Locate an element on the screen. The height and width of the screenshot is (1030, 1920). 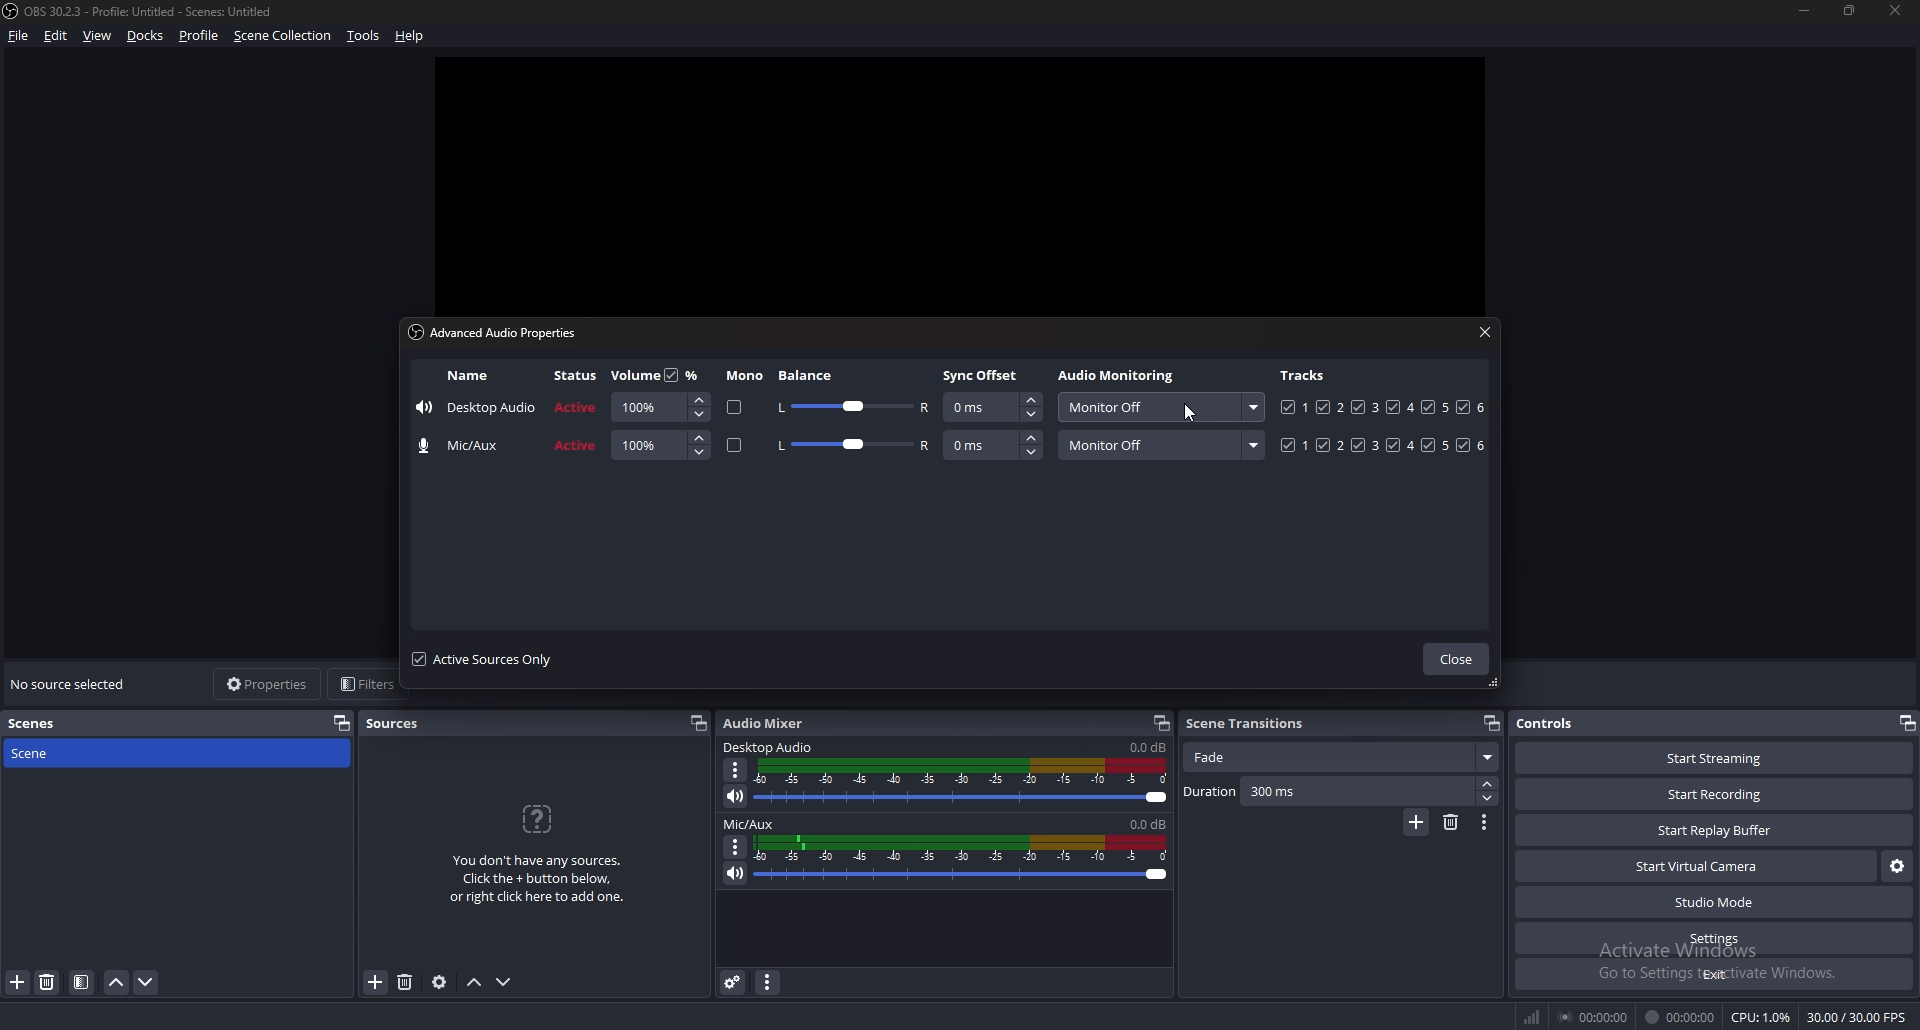
You don't have any sources.Click the + button below,or right click here to add one. is located at coordinates (537, 881).